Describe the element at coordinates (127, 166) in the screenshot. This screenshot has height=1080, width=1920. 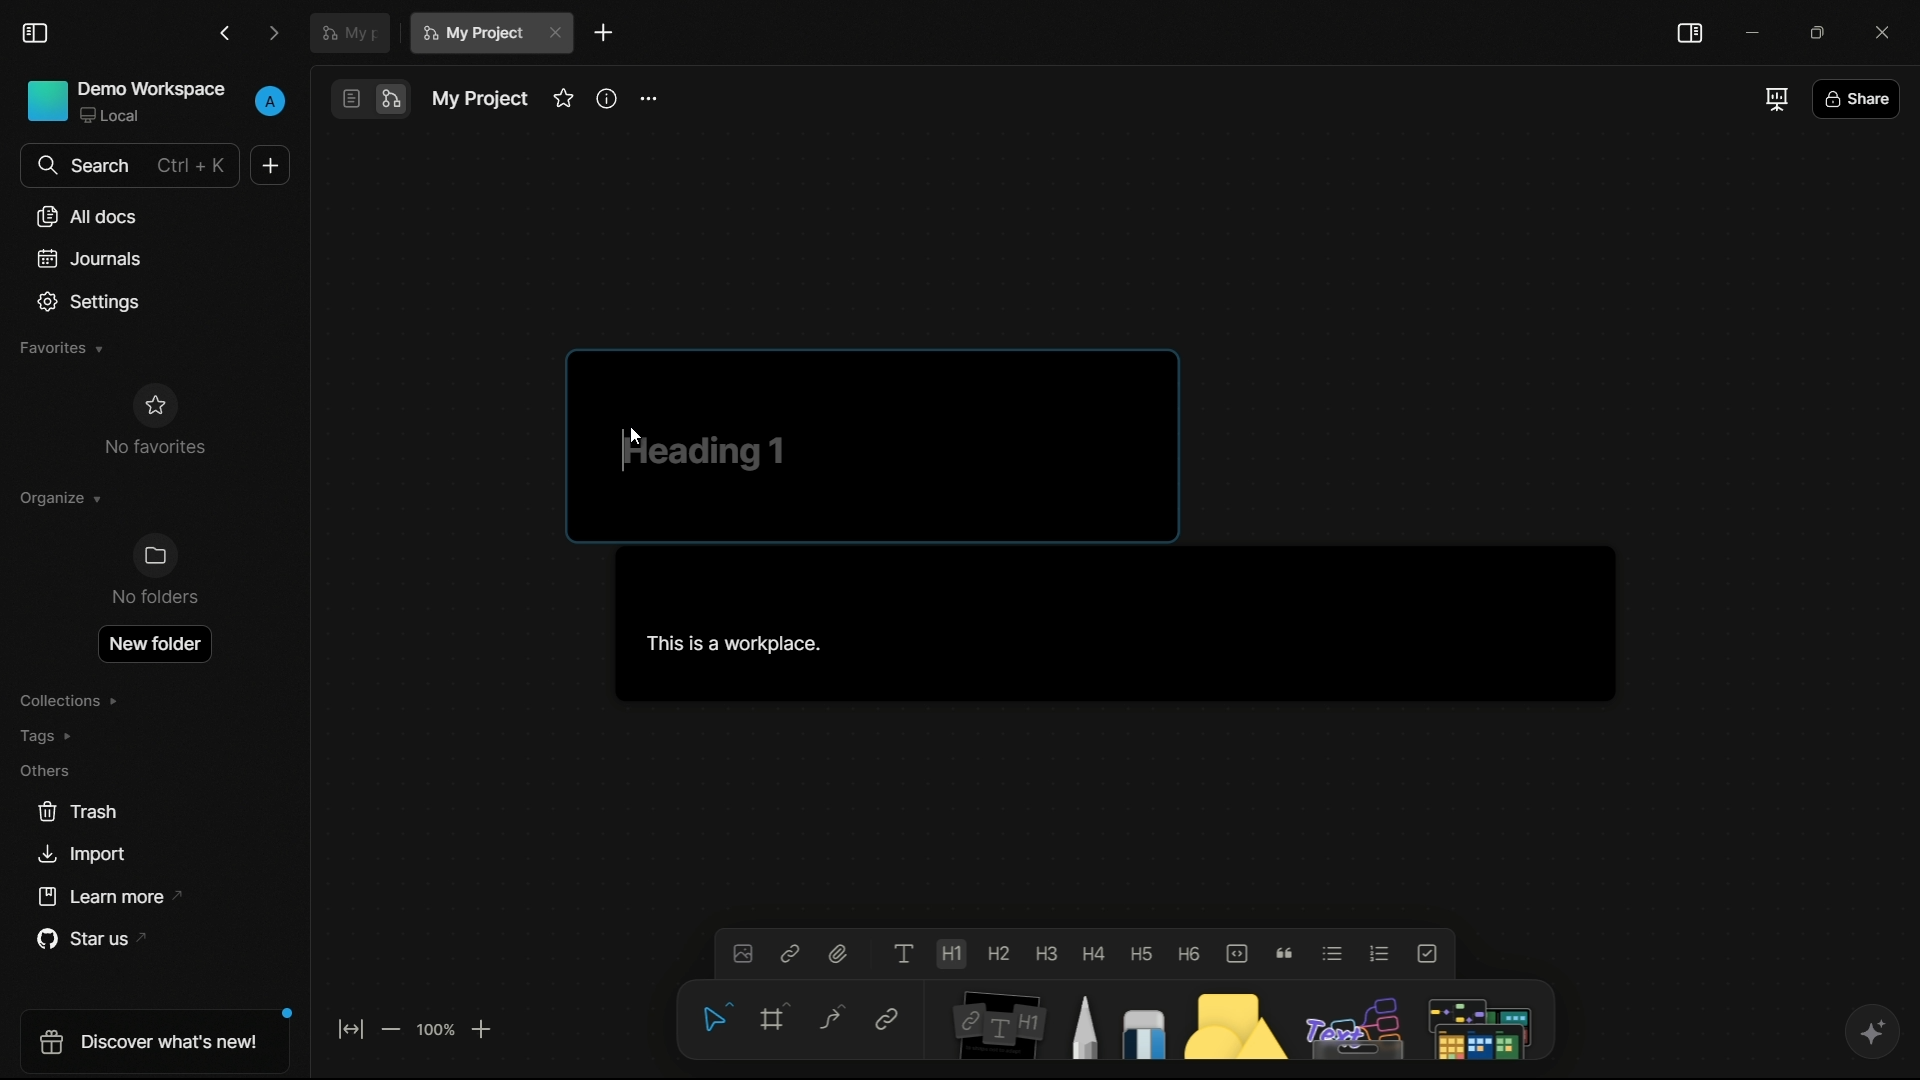
I see `search bar` at that location.